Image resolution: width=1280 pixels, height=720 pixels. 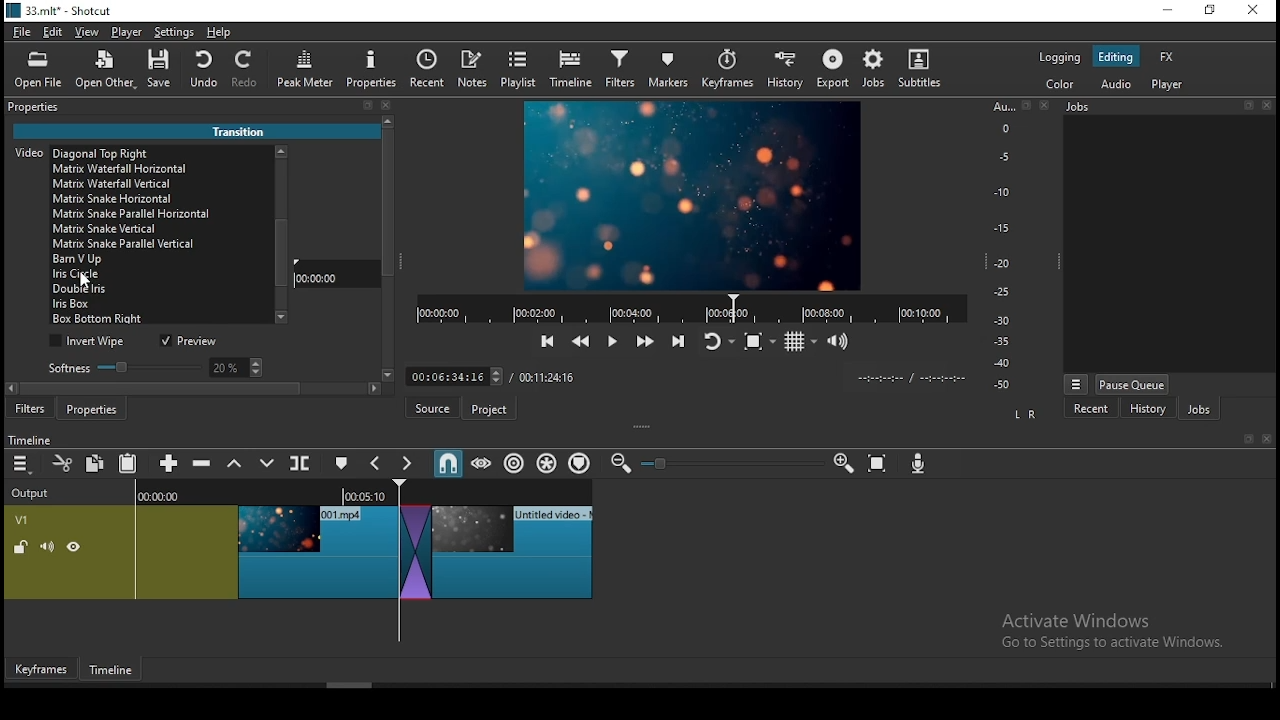 I want to click on icon and file name, so click(x=62, y=13).